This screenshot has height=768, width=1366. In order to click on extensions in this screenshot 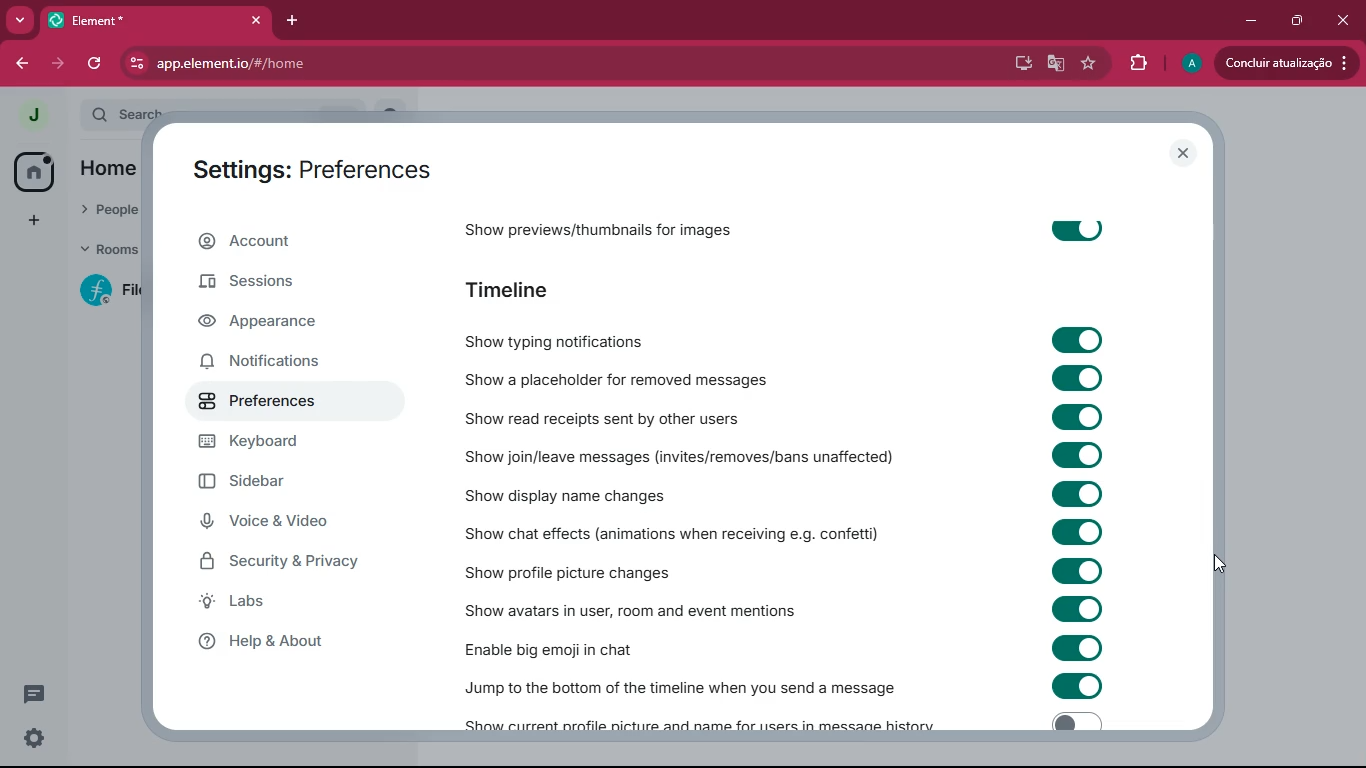, I will do `click(1138, 63)`.